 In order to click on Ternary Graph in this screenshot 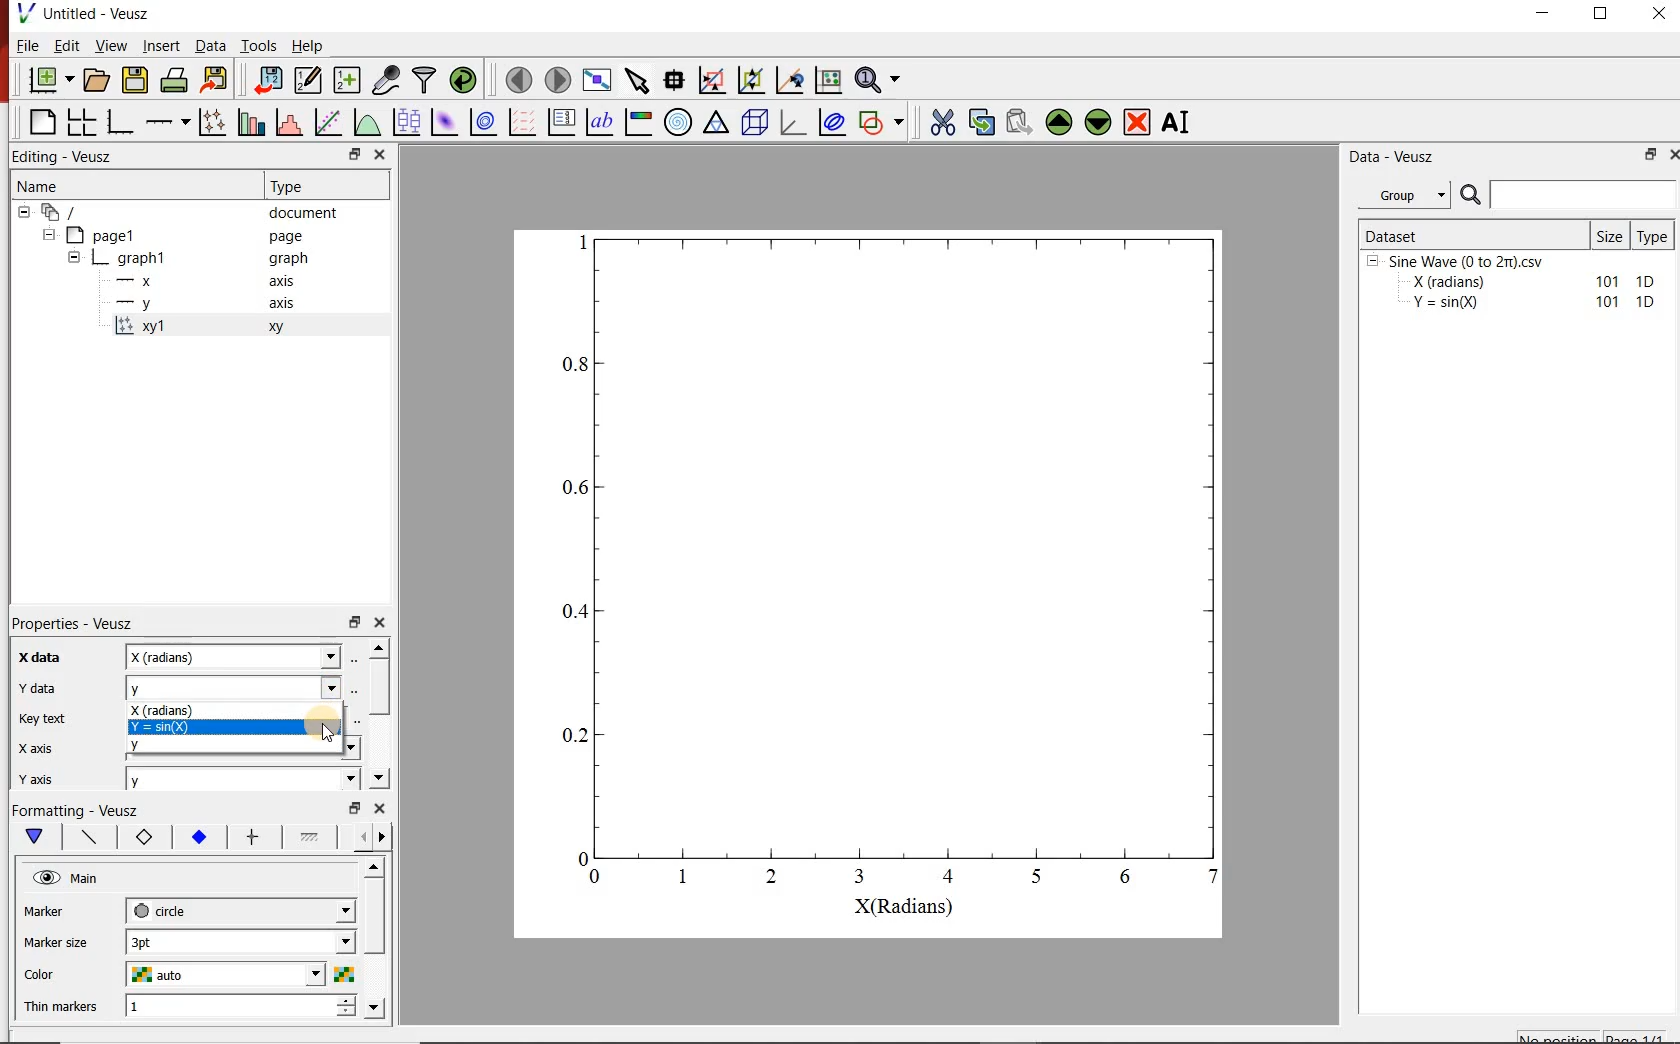, I will do `click(717, 122)`.